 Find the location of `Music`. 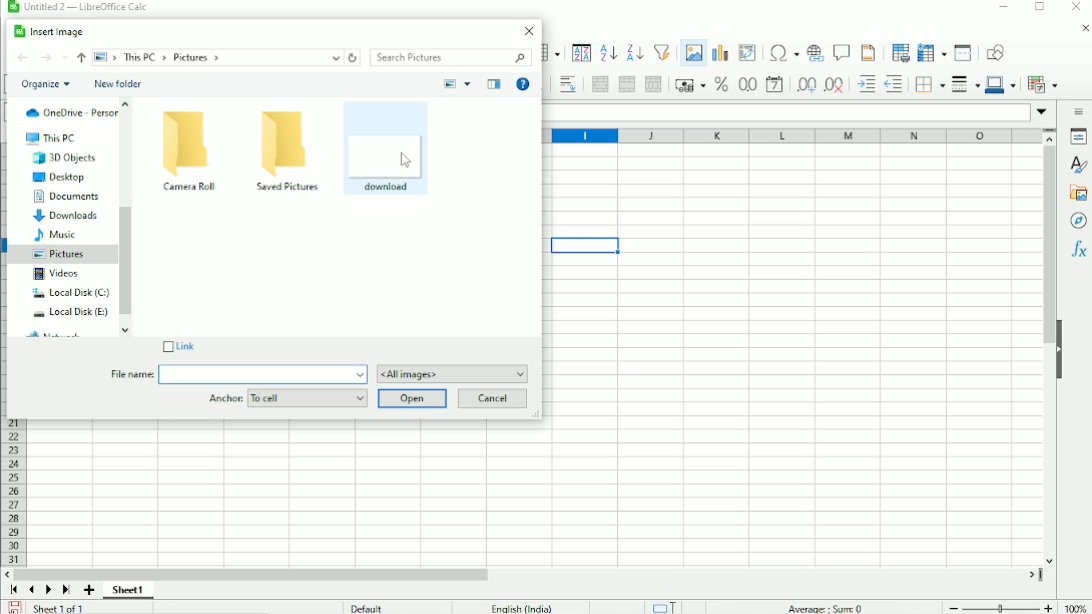

Music is located at coordinates (54, 234).